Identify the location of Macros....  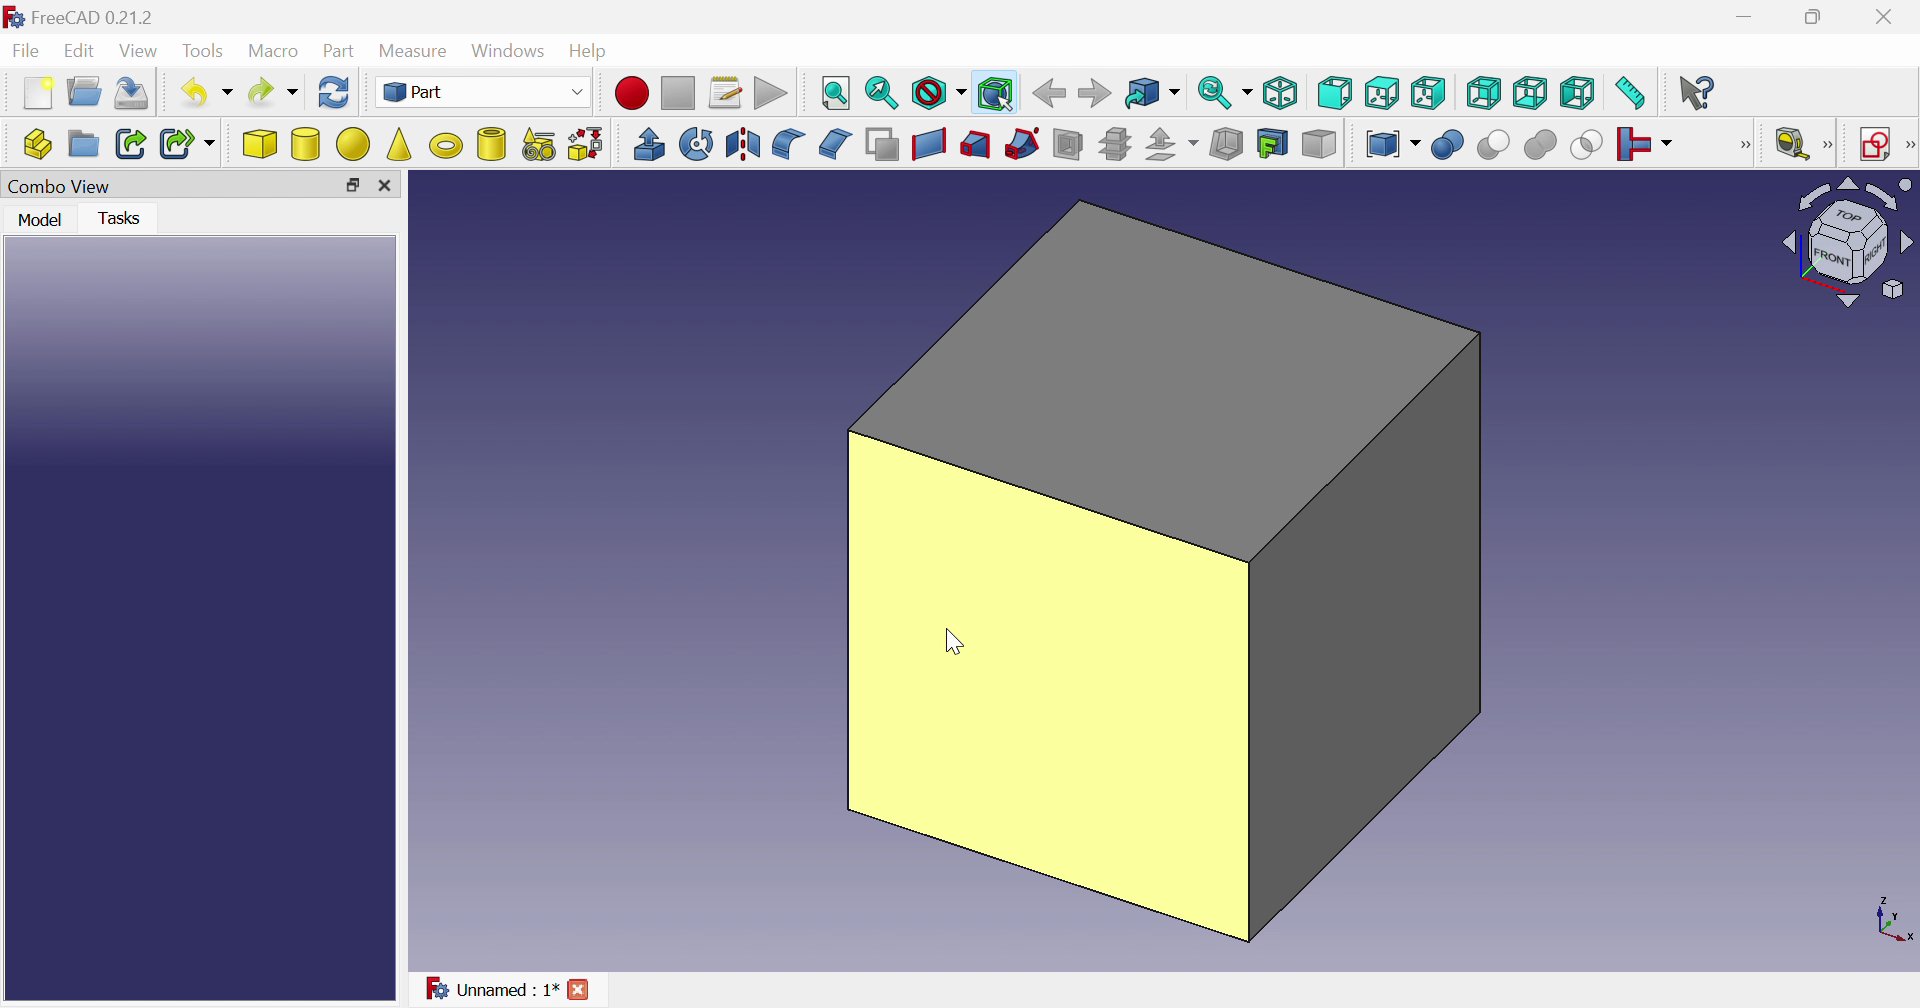
(725, 95).